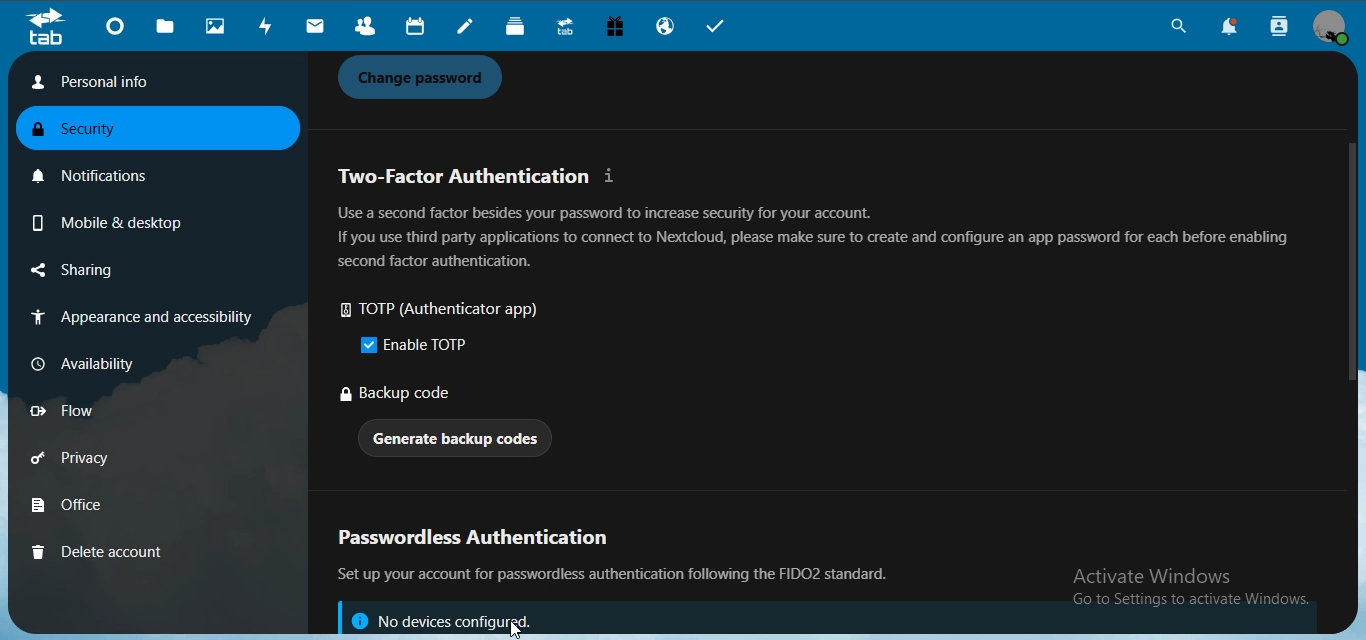 This screenshot has height=640, width=1366. Describe the element at coordinates (94, 362) in the screenshot. I see `availability` at that location.